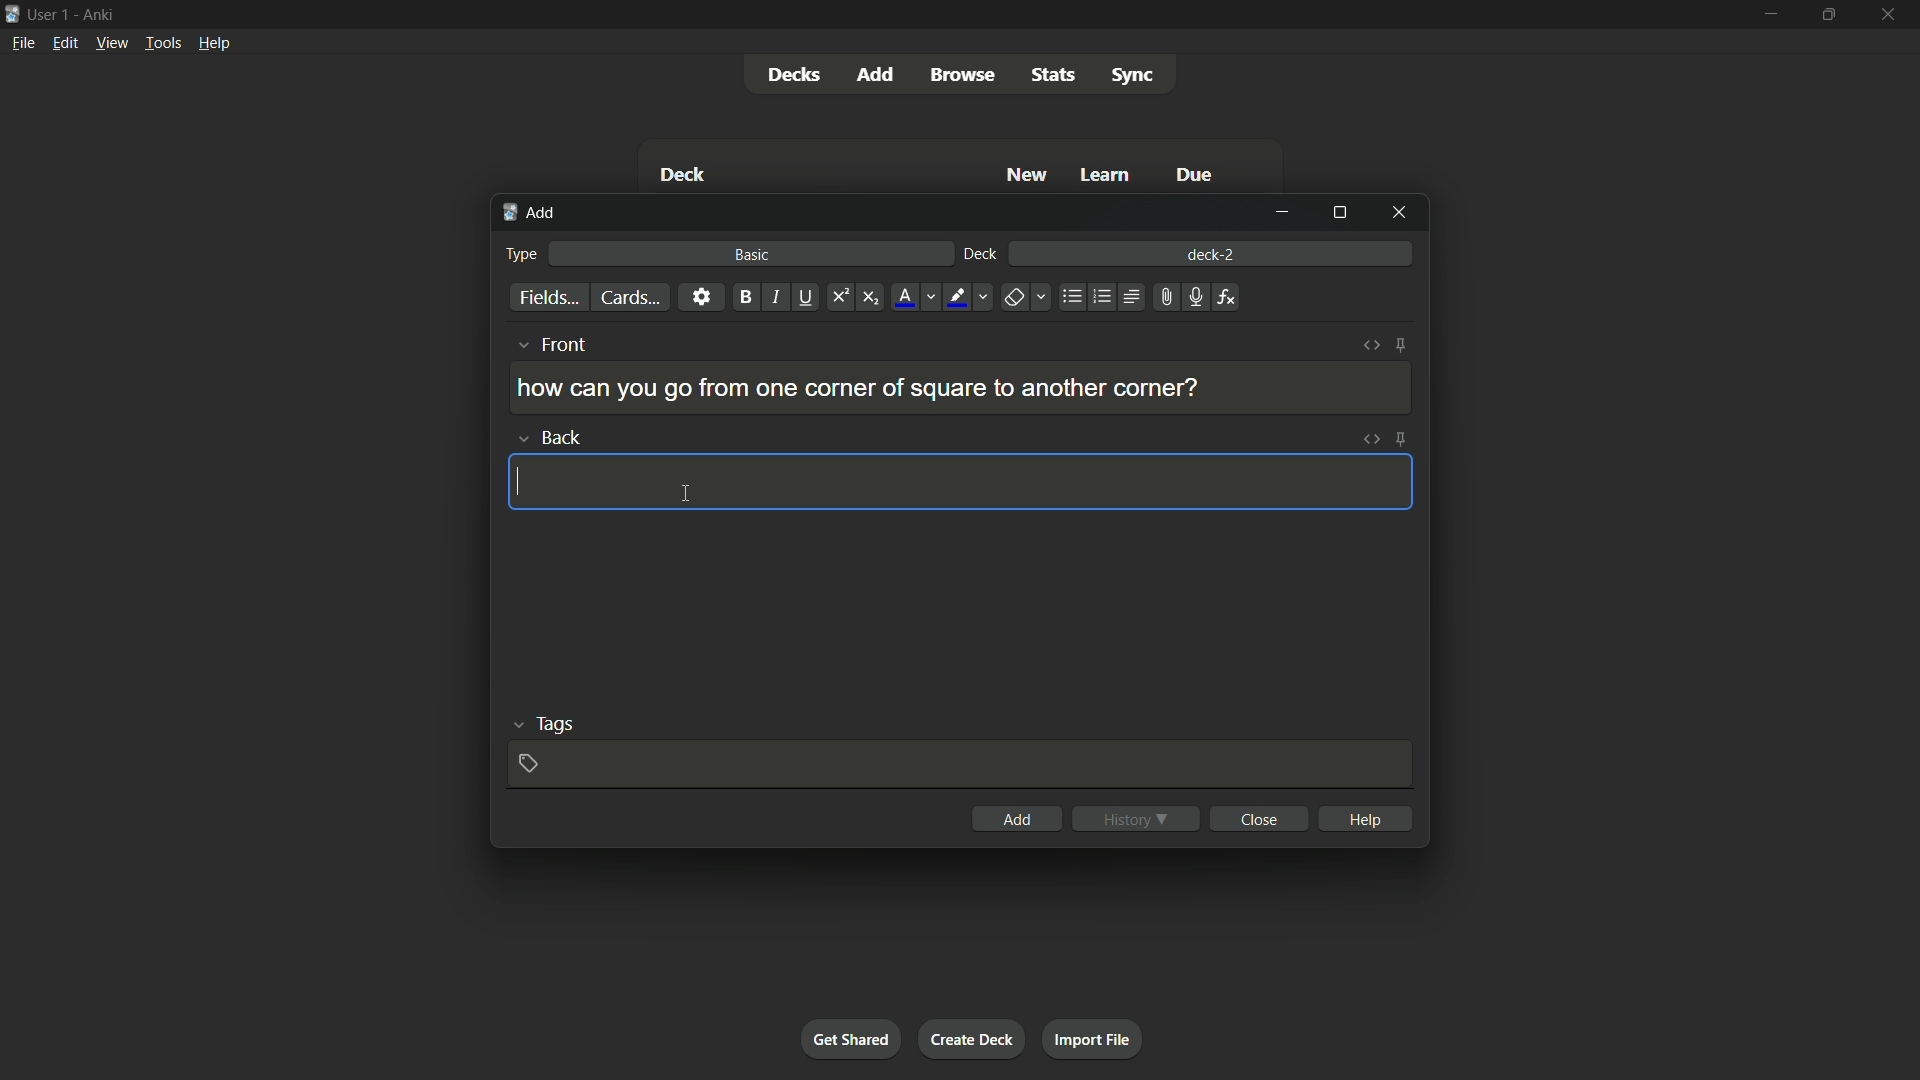 Image resolution: width=1920 pixels, height=1080 pixels. Describe the element at coordinates (1108, 175) in the screenshot. I see `learn` at that location.